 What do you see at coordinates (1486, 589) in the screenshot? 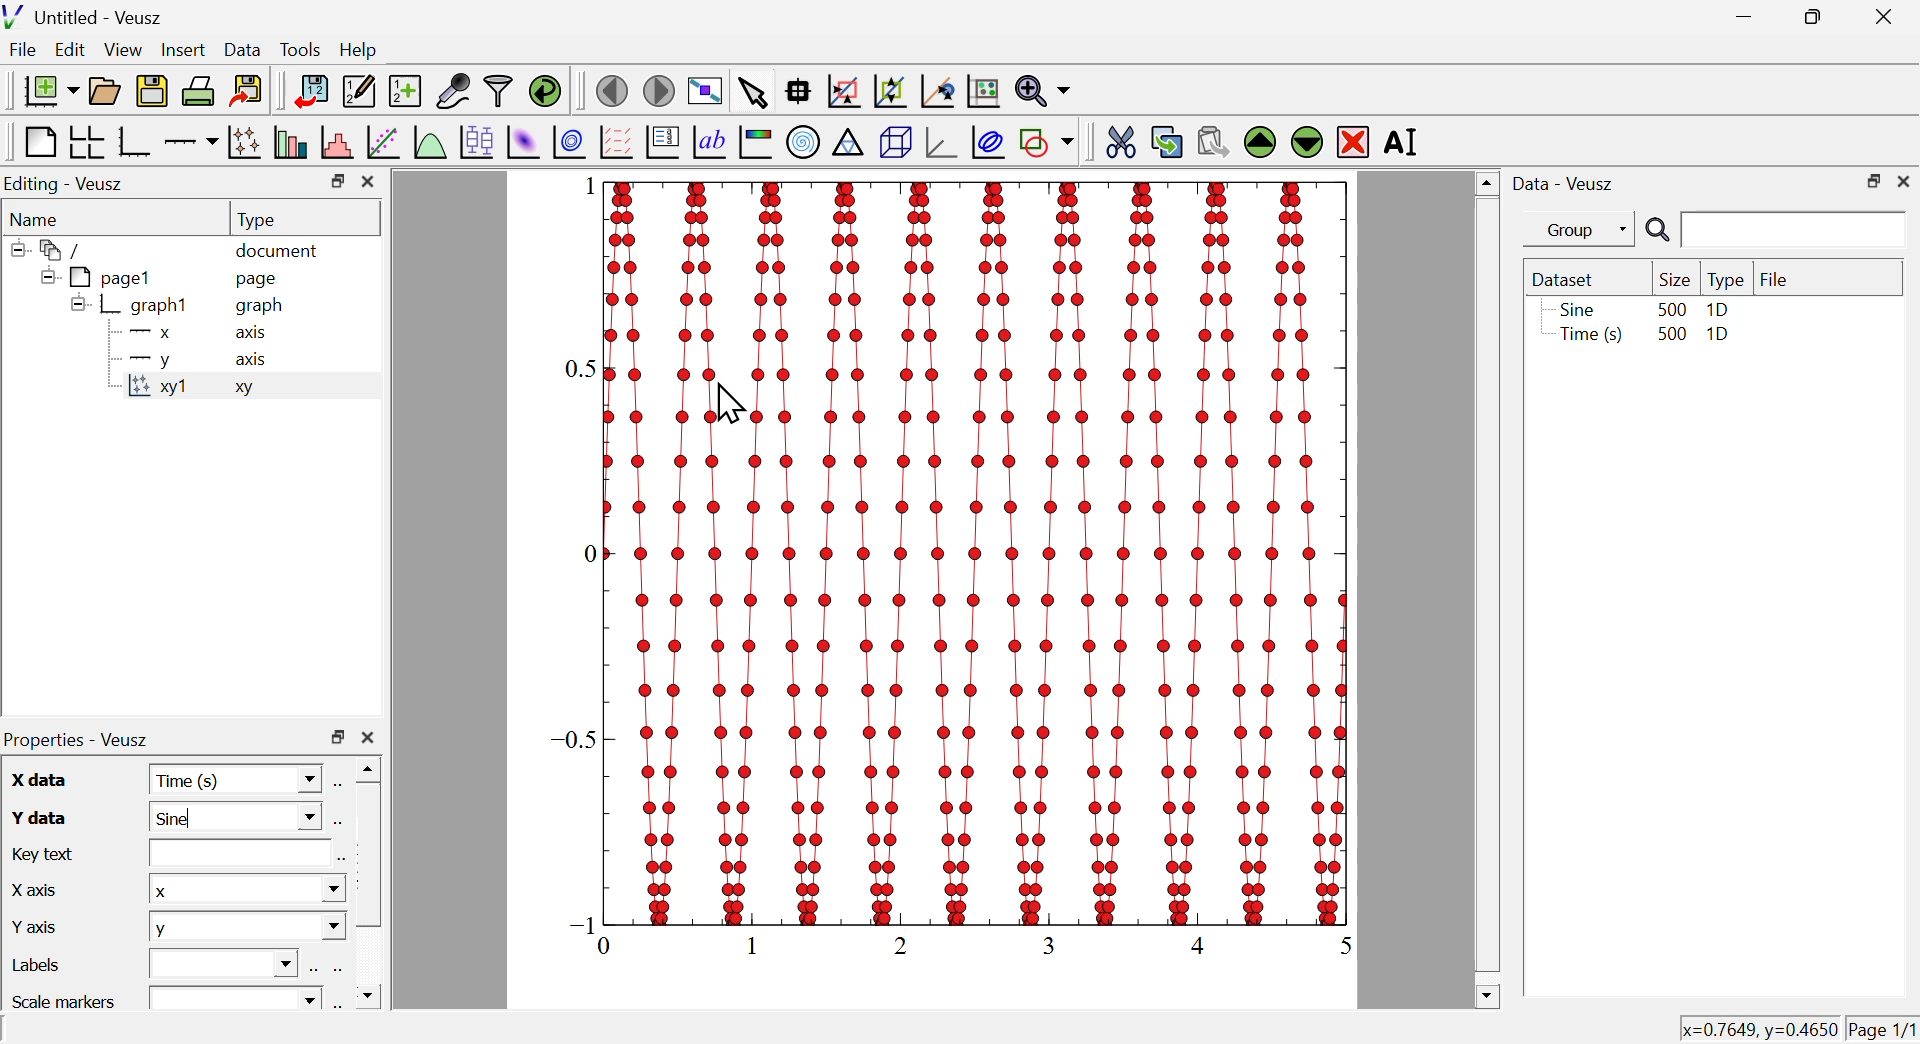
I see `scrollbar` at bounding box center [1486, 589].